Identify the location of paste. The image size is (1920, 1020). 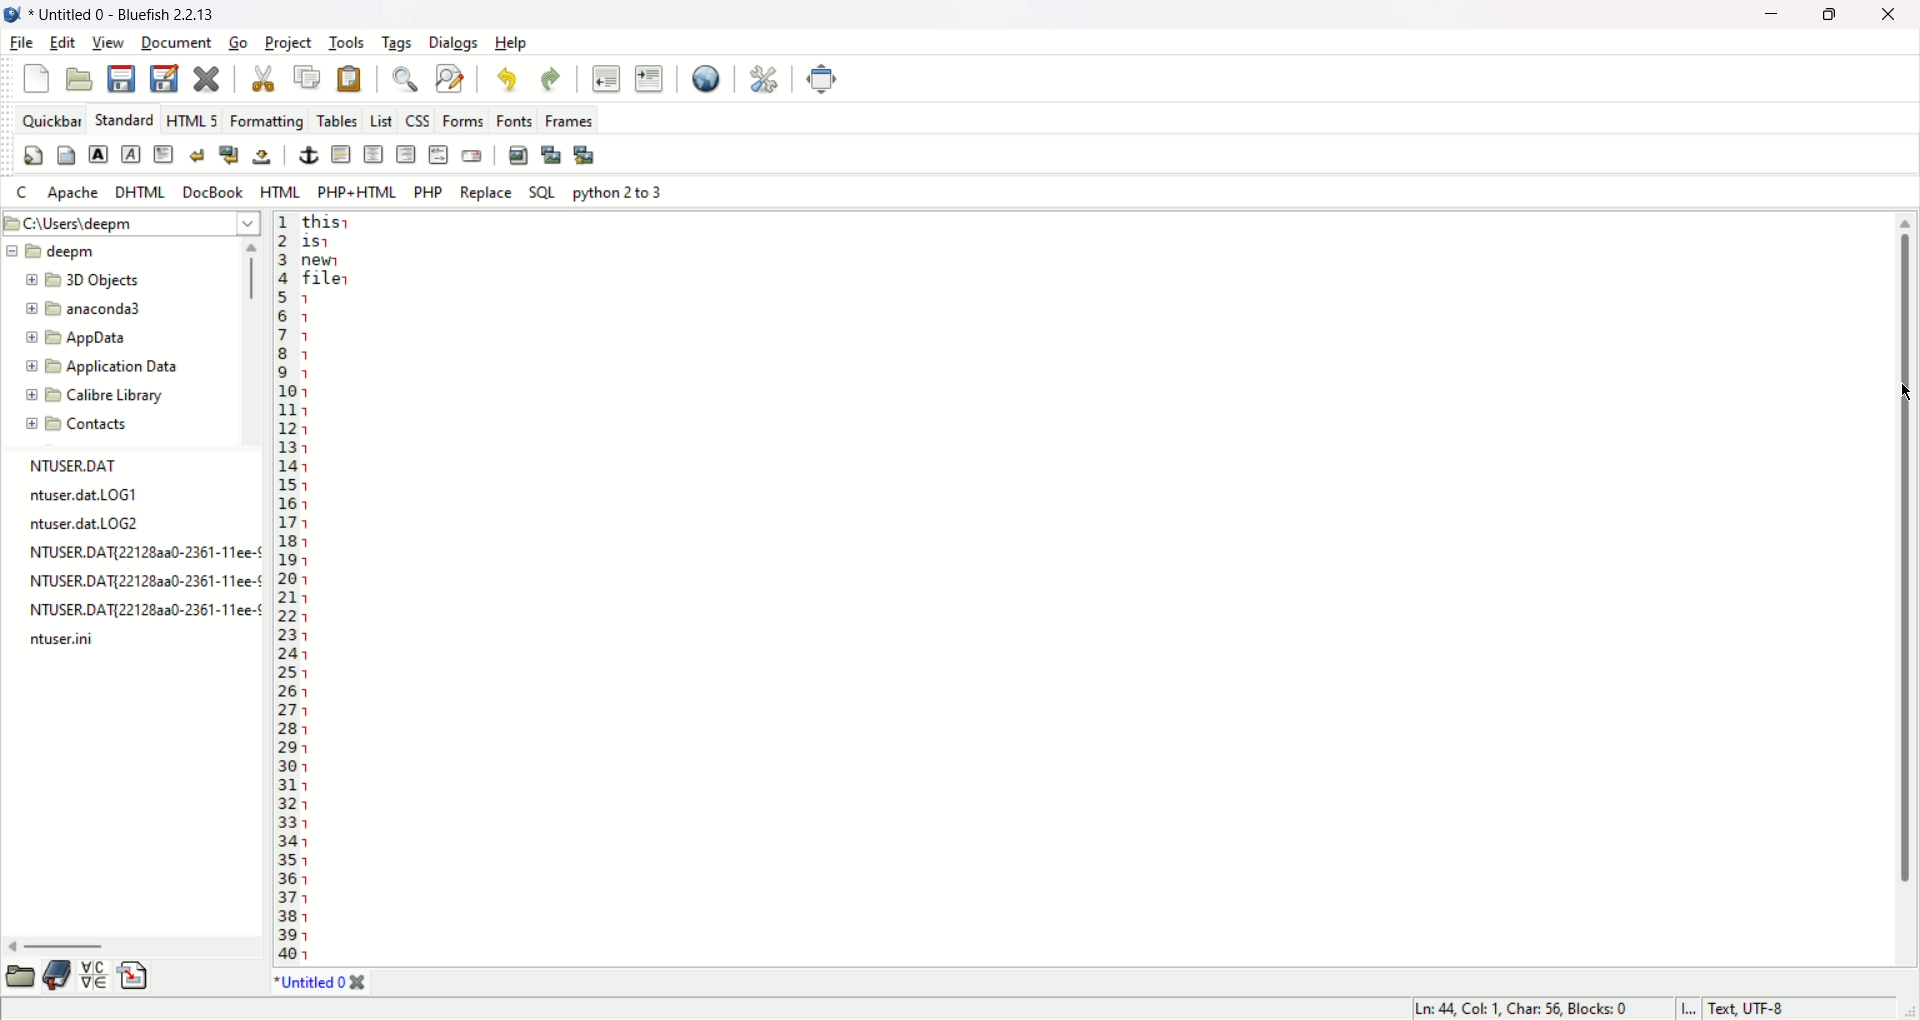
(349, 79).